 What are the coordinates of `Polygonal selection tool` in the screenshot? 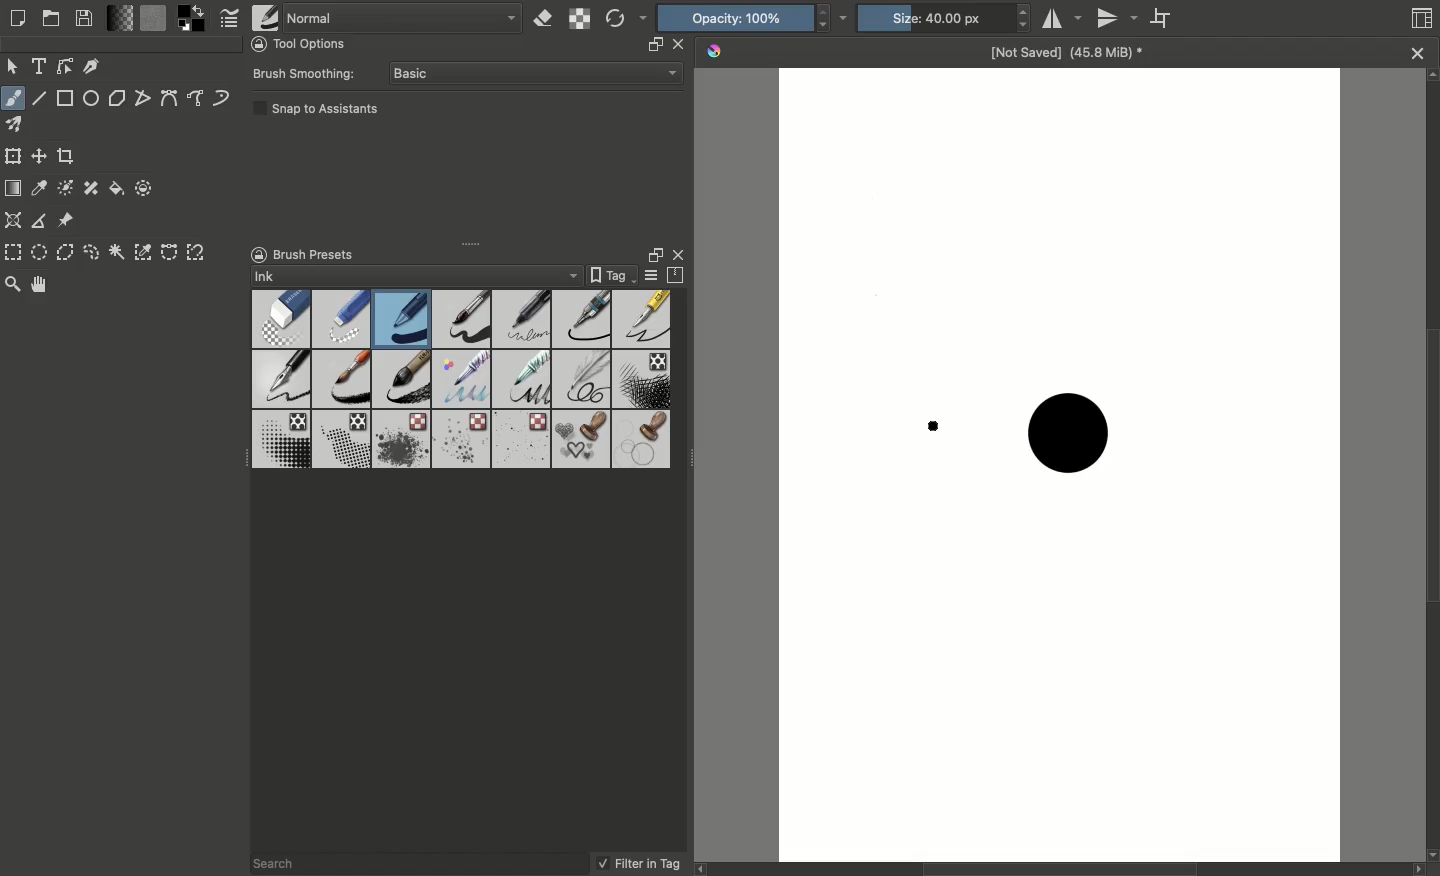 It's located at (66, 251).